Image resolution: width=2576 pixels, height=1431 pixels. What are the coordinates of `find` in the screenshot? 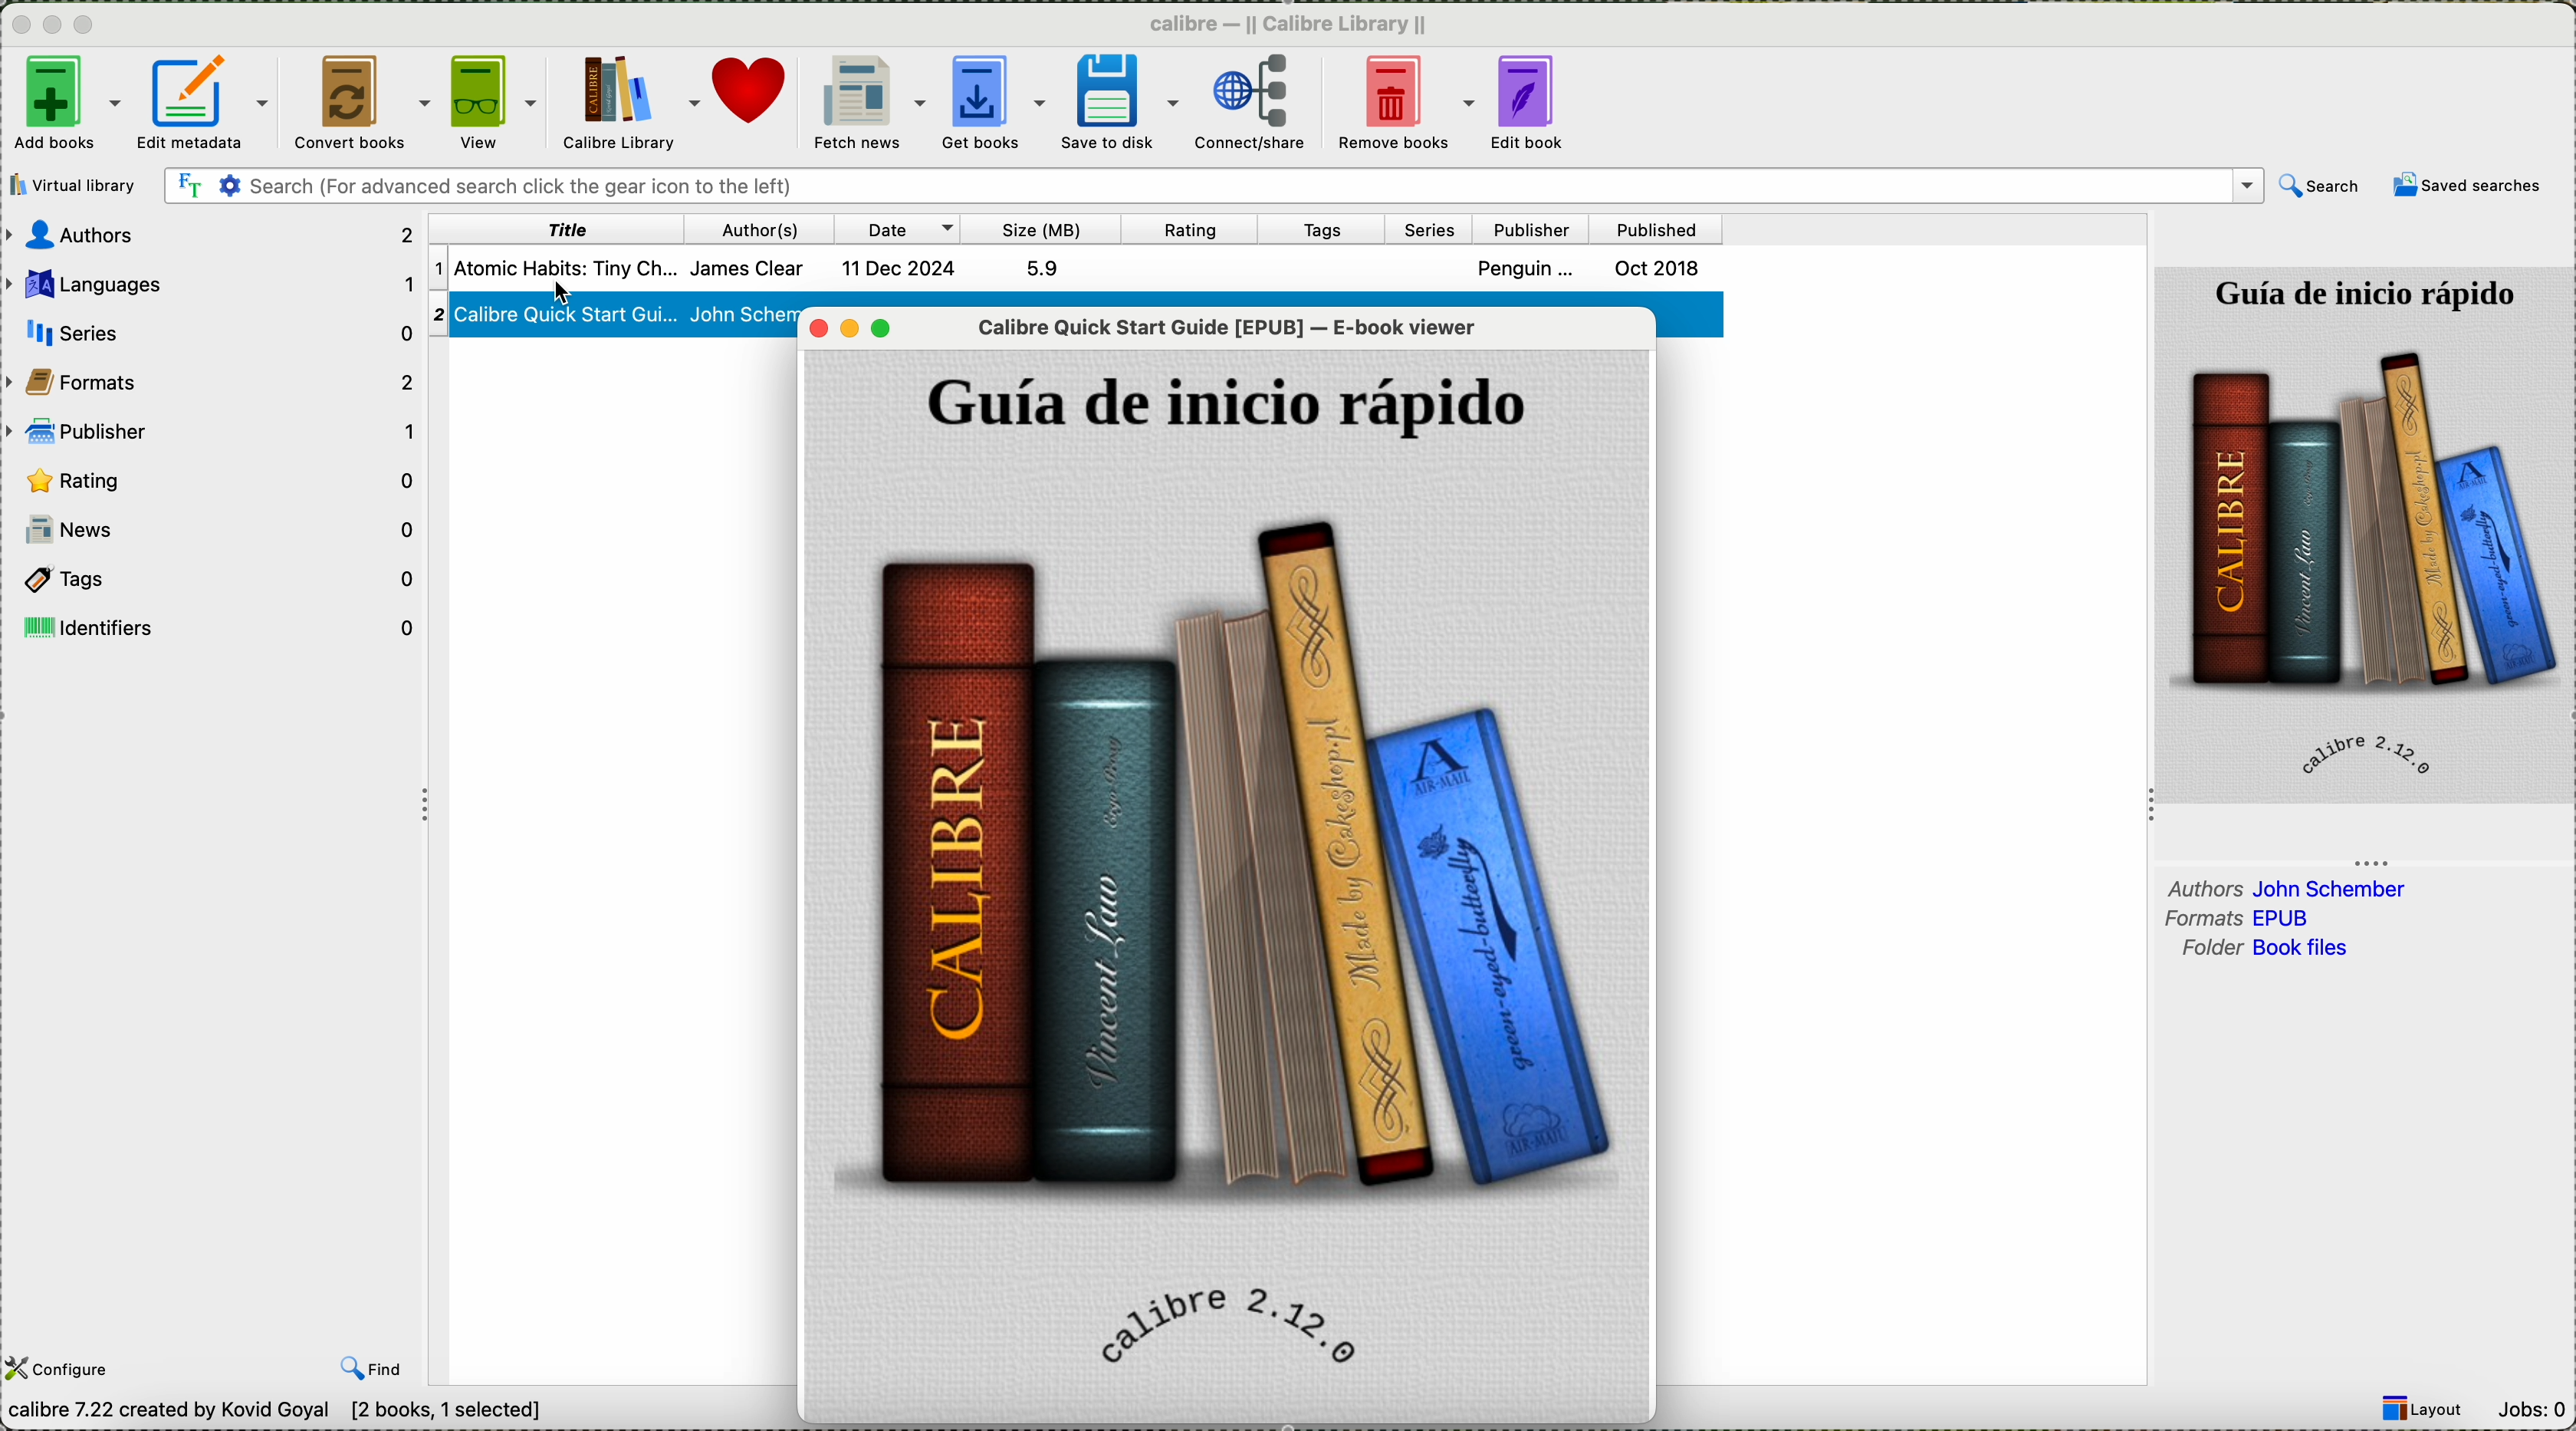 It's located at (375, 1369).